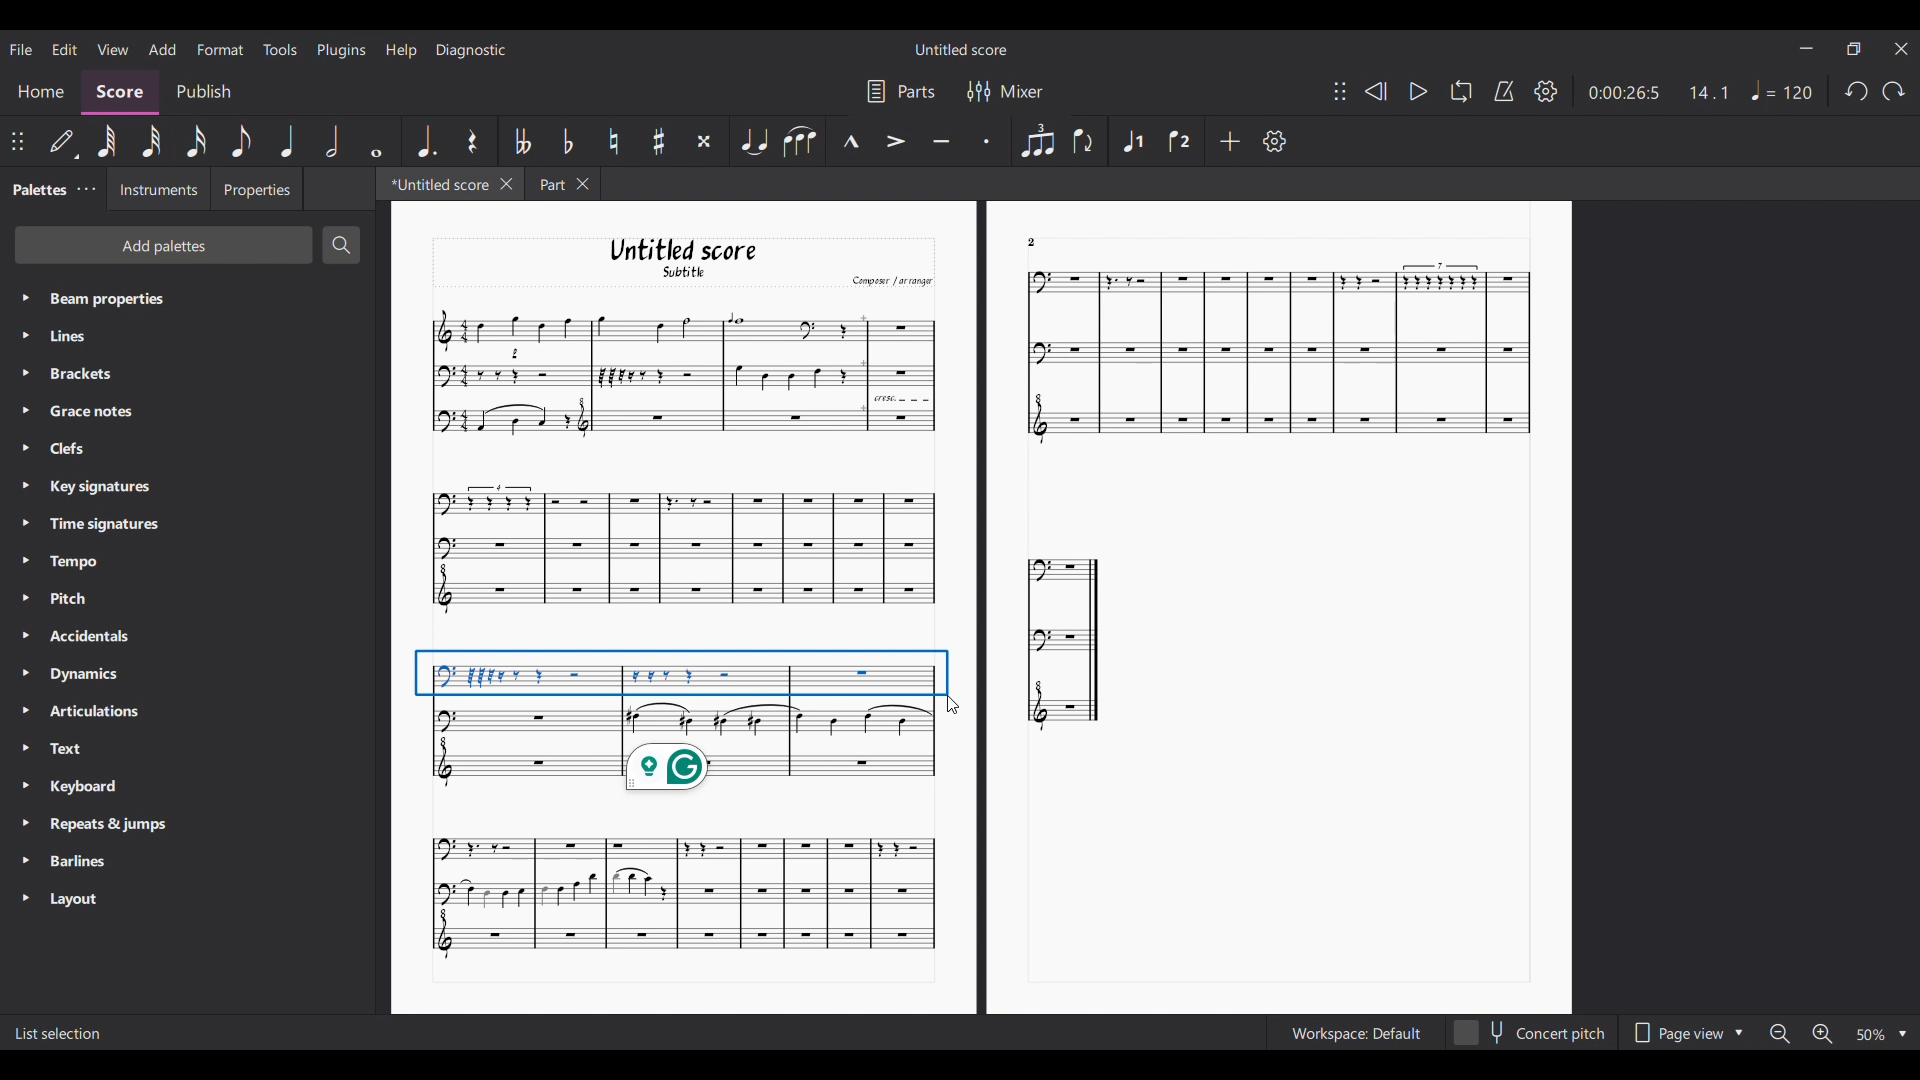 The height and width of the screenshot is (1080, 1920). I want to click on Augmentation dot, so click(426, 140).